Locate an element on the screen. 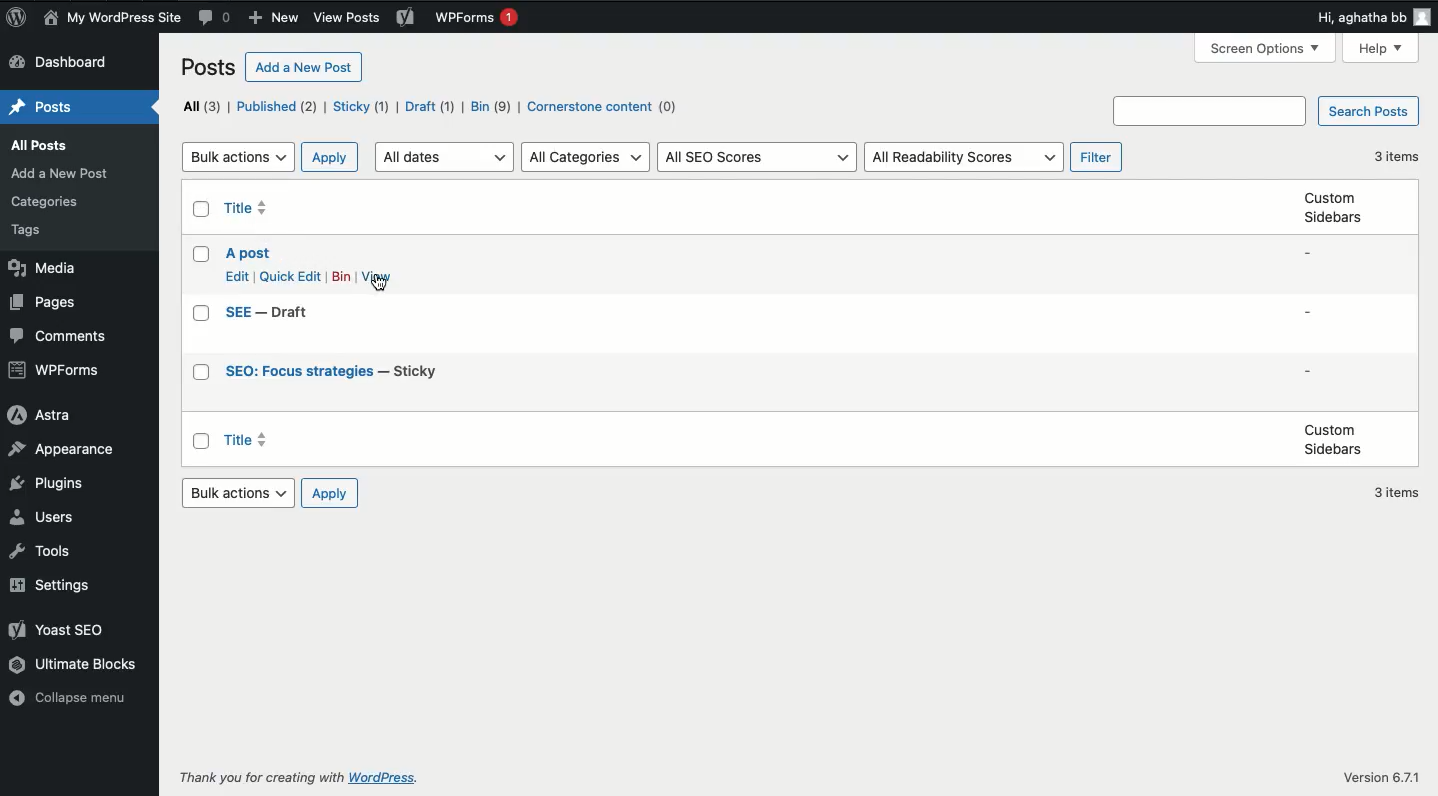 This screenshot has width=1438, height=796. All categories is located at coordinates (587, 155).